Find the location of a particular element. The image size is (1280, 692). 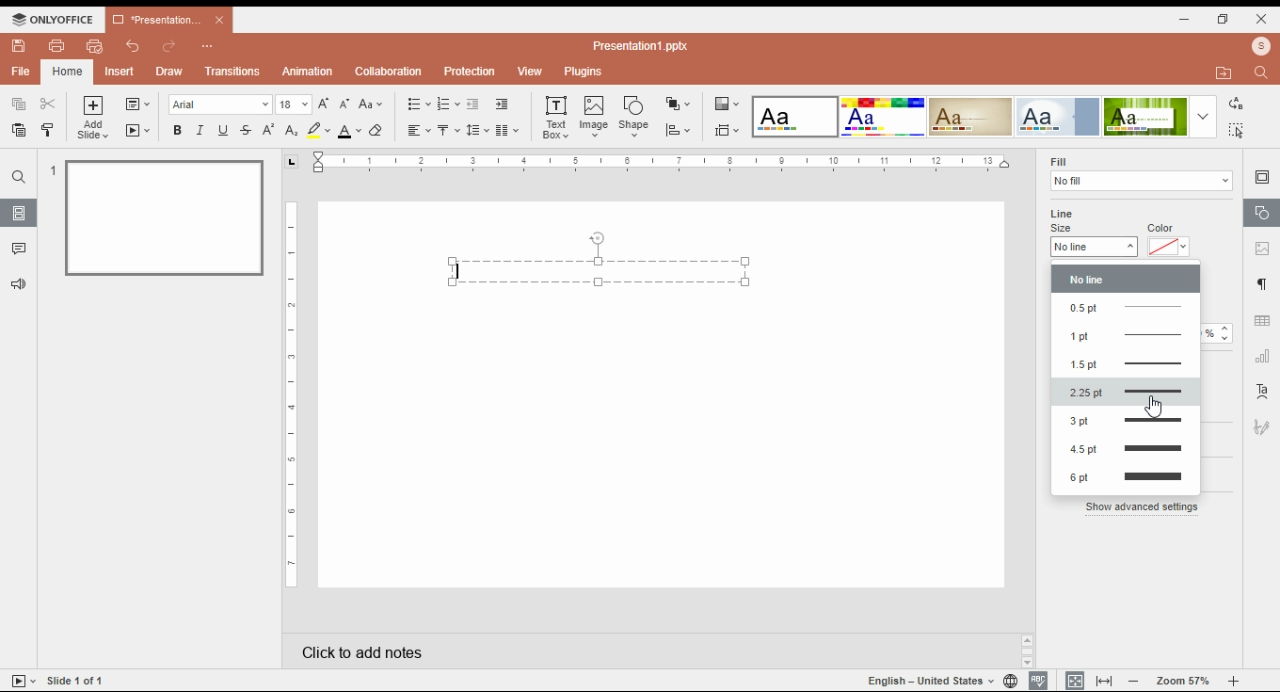

text box is located at coordinates (602, 259).